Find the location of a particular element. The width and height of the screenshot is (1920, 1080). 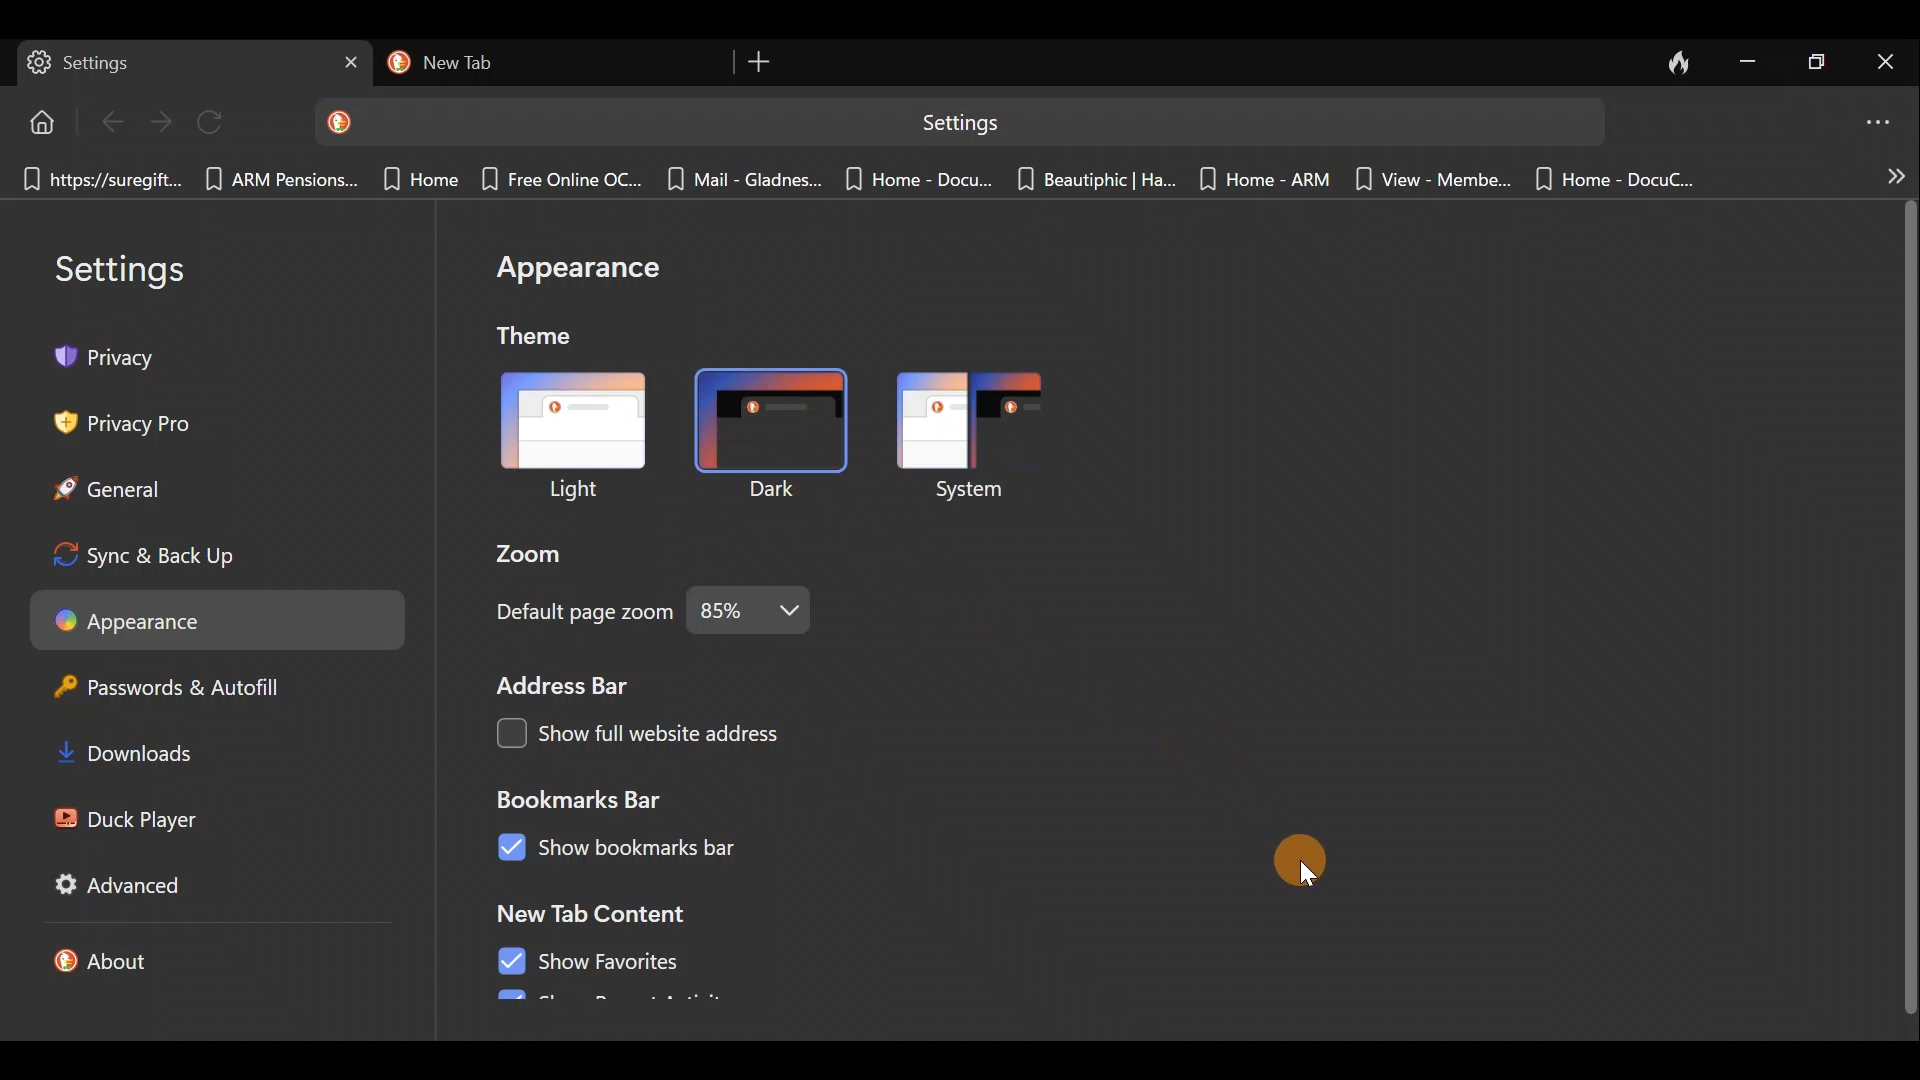

Duck player is located at coordinates (127, 820).